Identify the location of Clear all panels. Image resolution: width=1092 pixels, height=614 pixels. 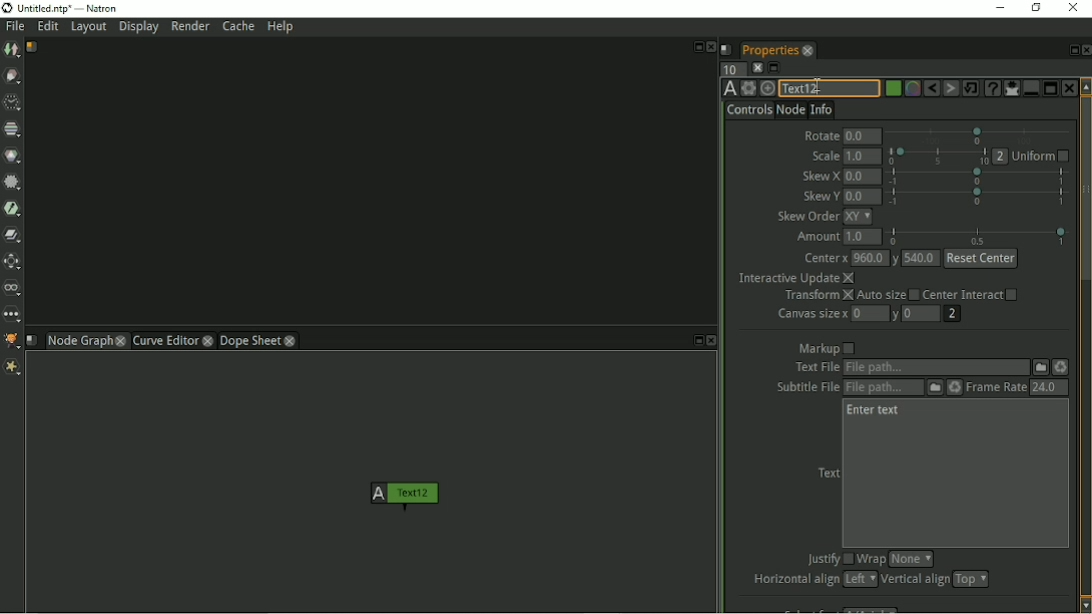
(757, 67).